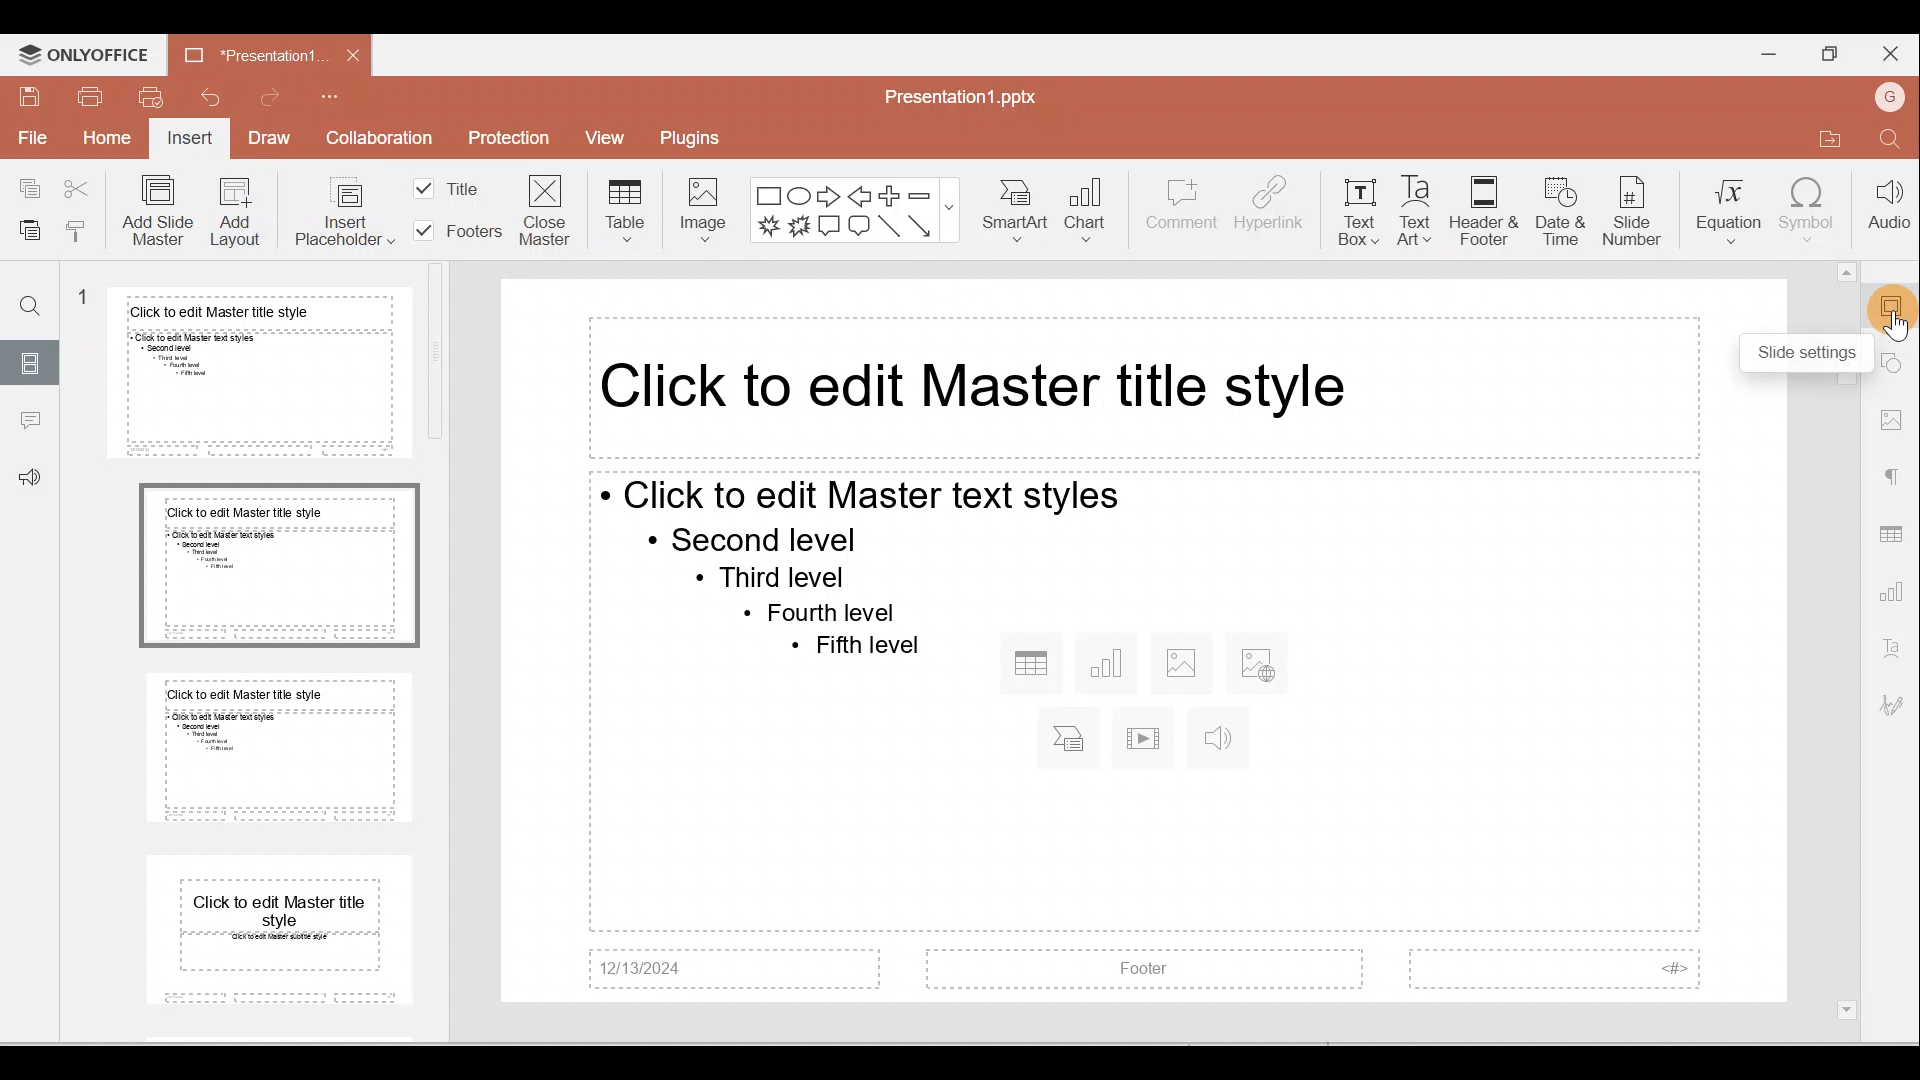 This screenshot has height=1080, width=1920. I want to click on Insert, so click(188, 140).